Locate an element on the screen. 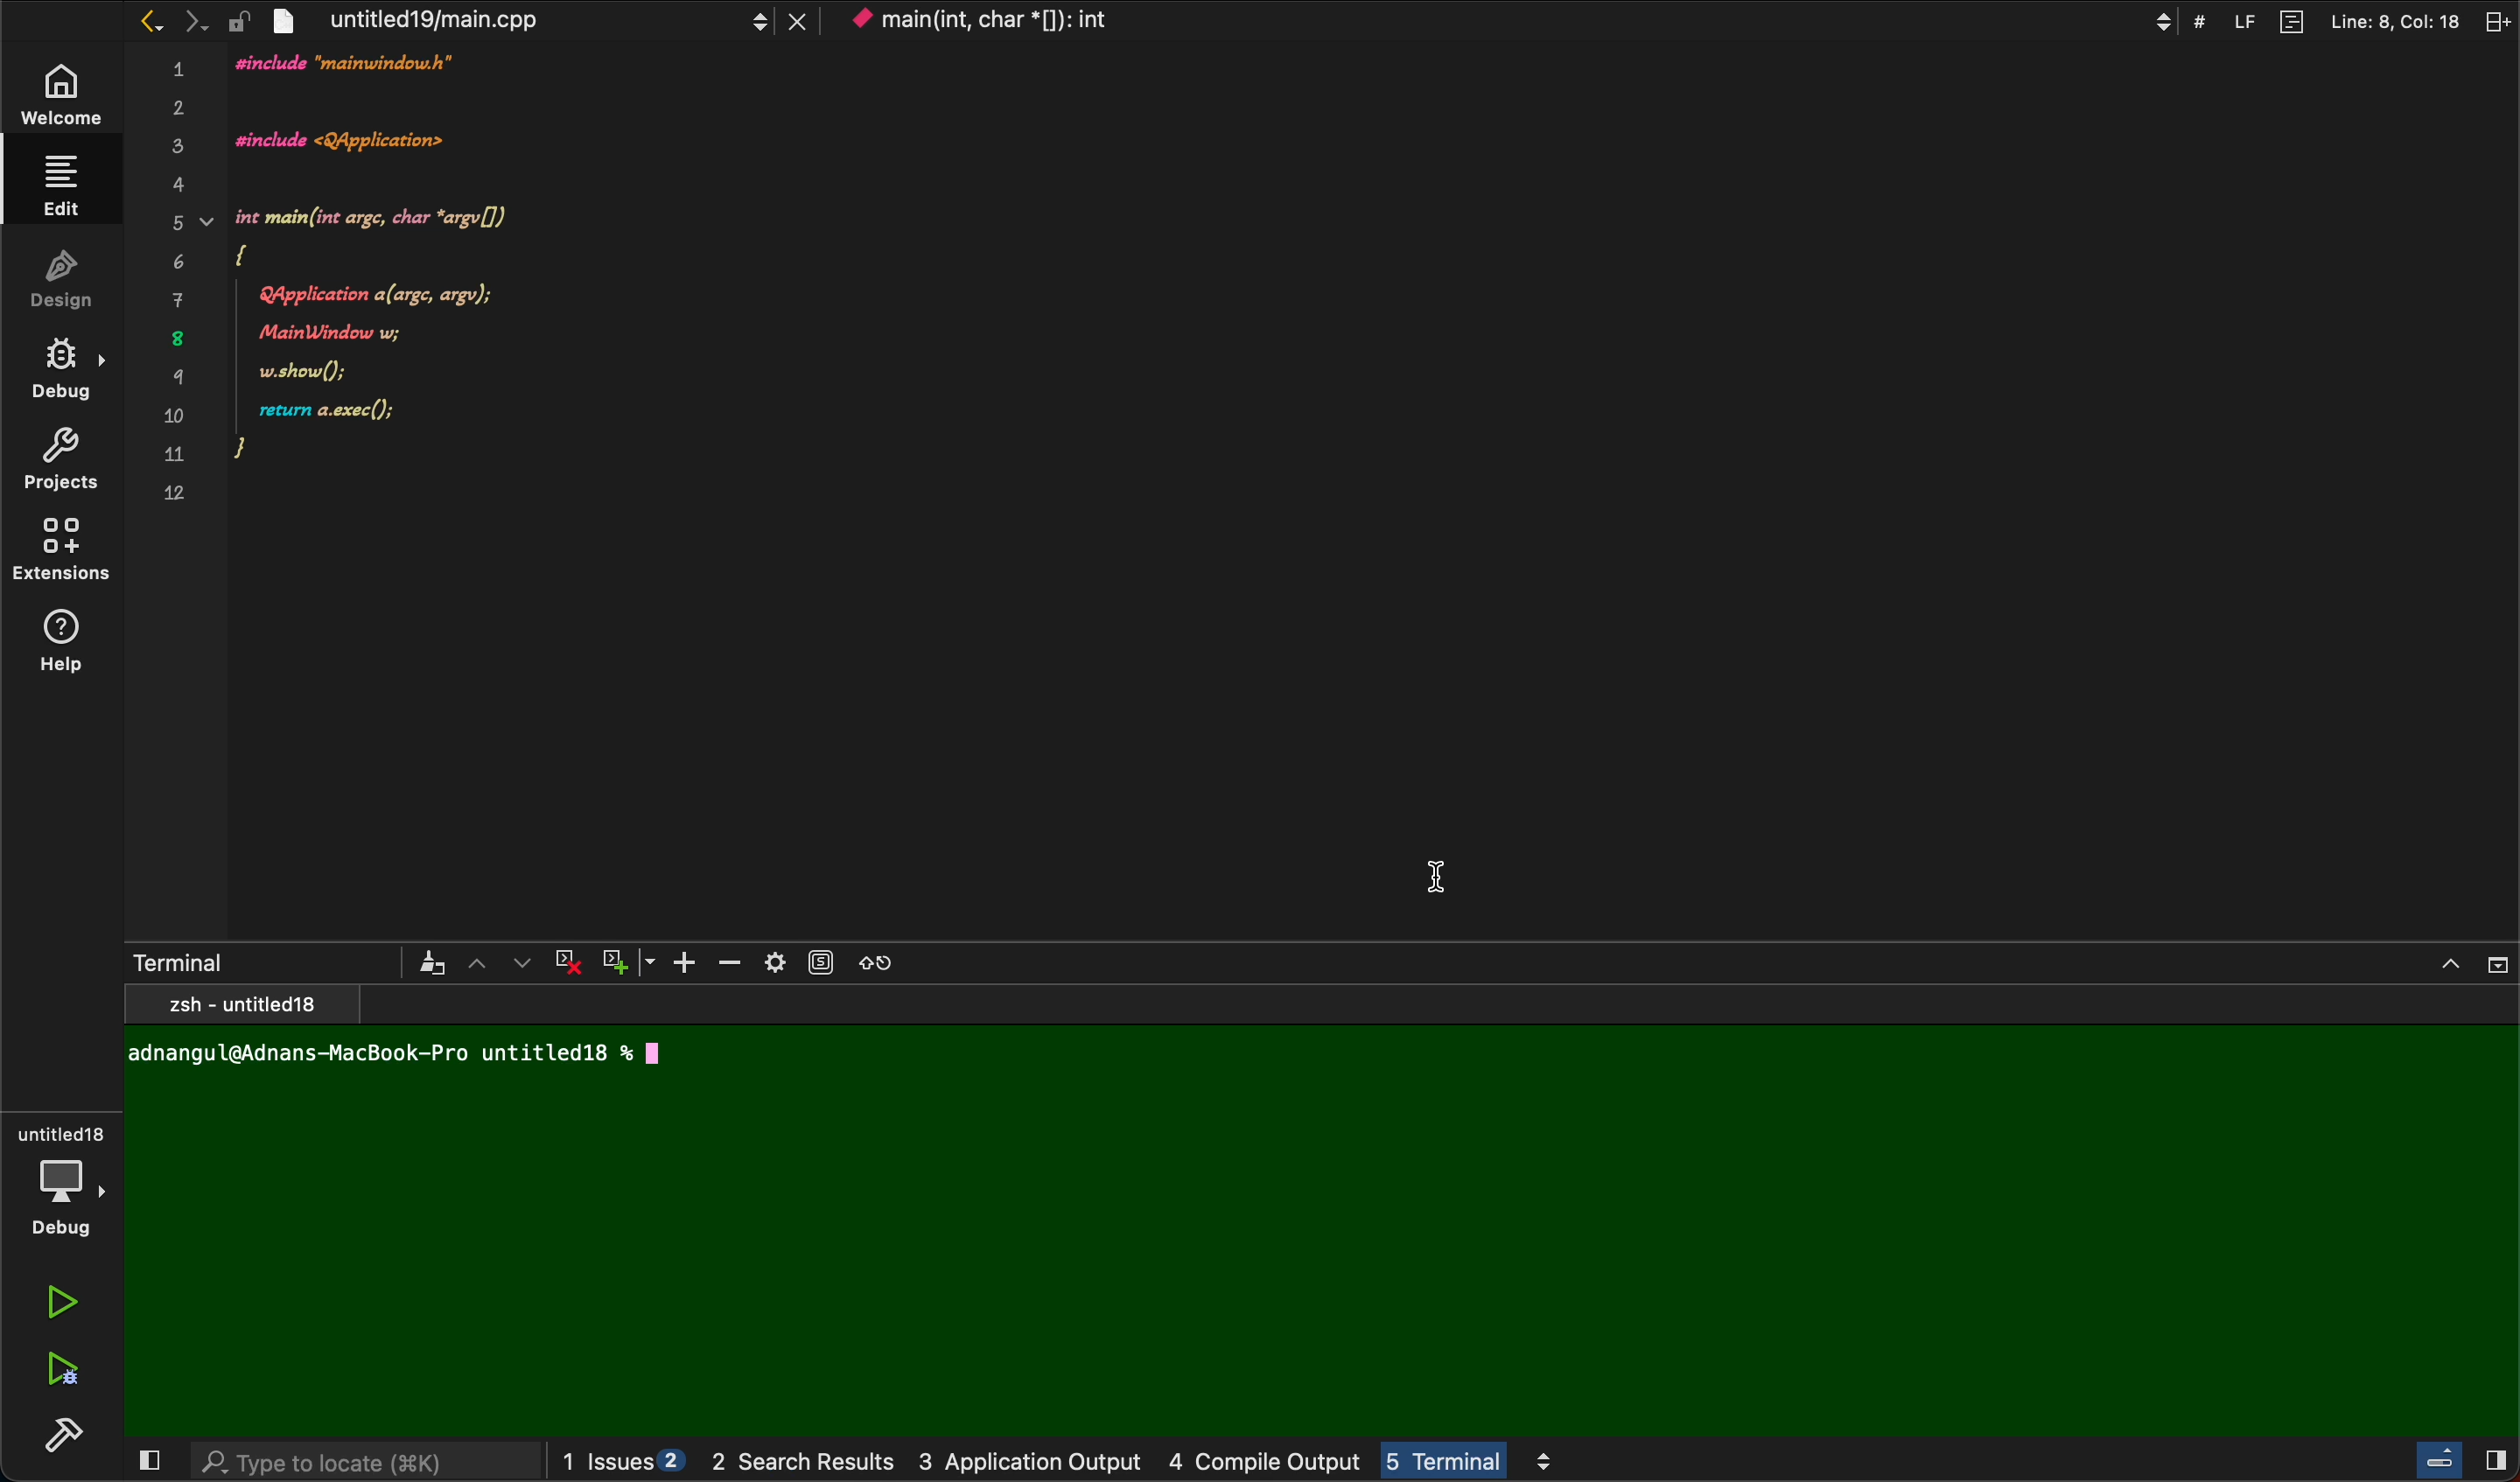 The width and height of the screenshot is (2520, 1482). close is located at coordinates (145, 1463).